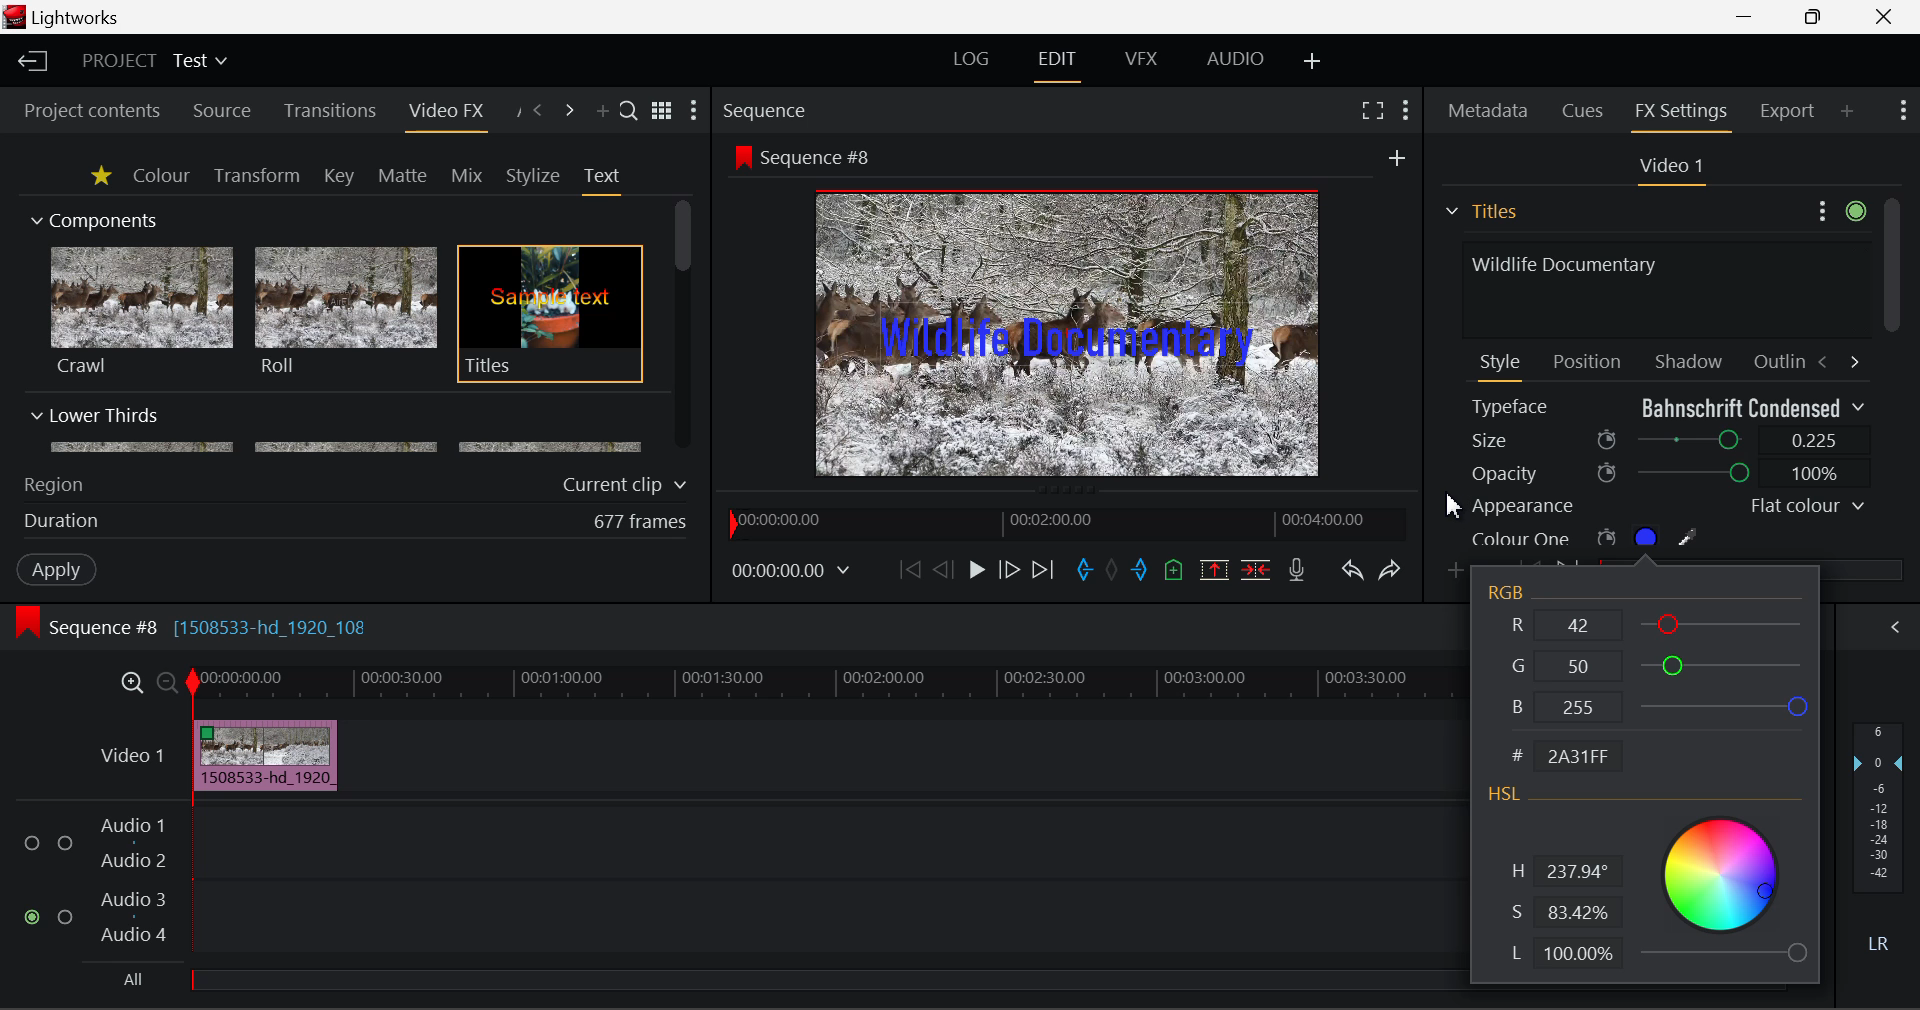  I want to click on FX Settings Open, so click(1684, 114).